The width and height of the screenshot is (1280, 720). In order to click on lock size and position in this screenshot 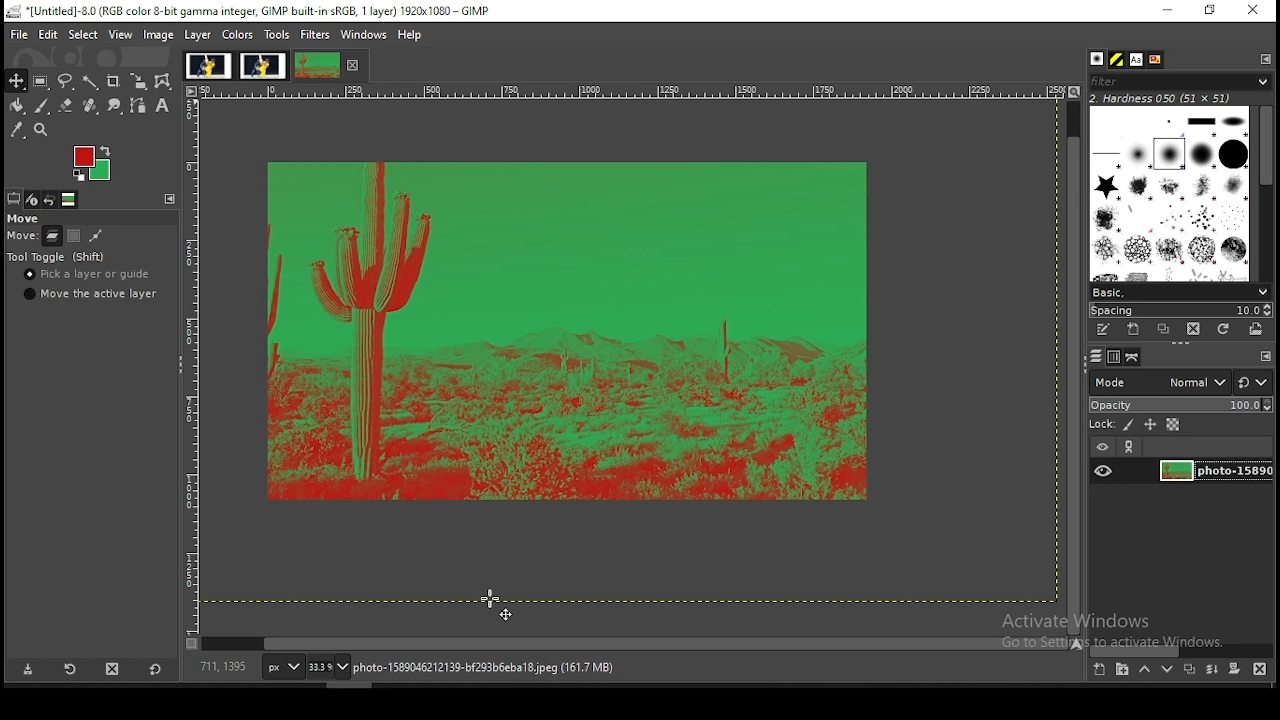, I will do `click(1150, 424)`.